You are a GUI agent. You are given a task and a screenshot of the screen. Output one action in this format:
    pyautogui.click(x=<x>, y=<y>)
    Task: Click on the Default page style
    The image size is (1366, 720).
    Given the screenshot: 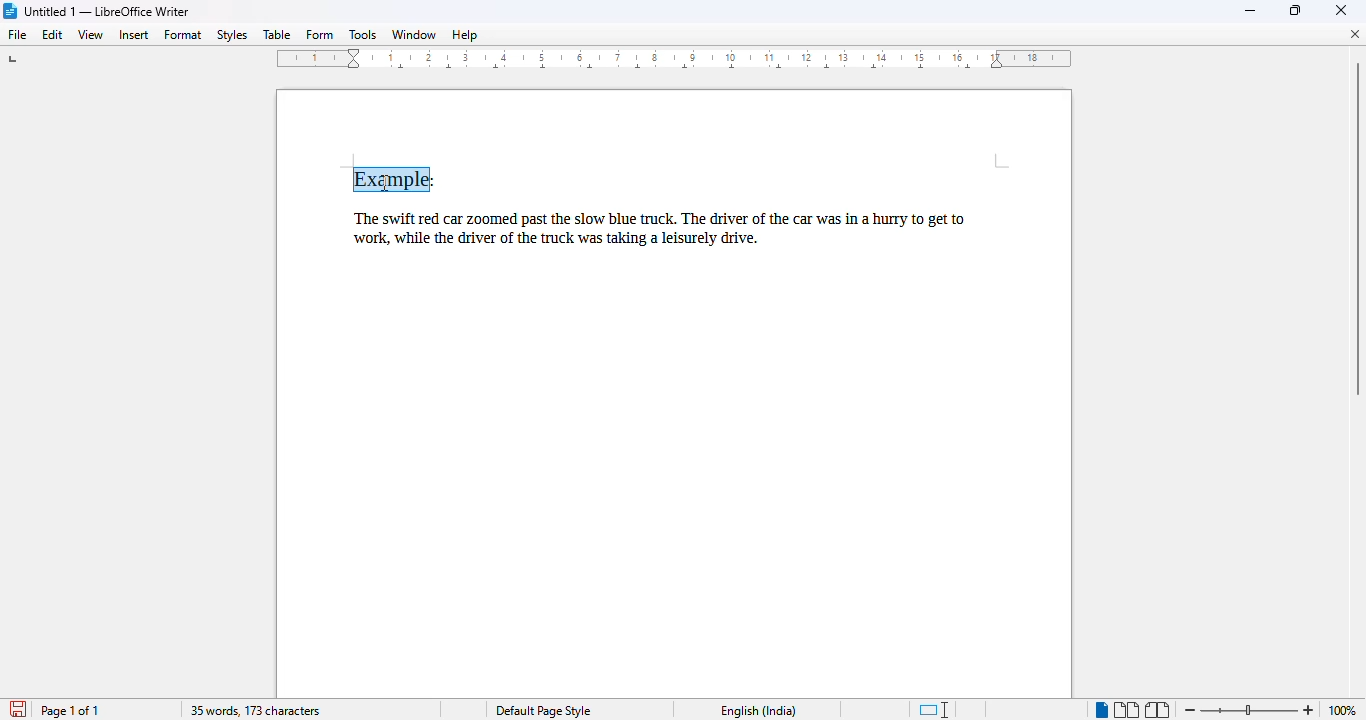 What is the action you would take?
    pyautogui.click(x=543, y=711)
    